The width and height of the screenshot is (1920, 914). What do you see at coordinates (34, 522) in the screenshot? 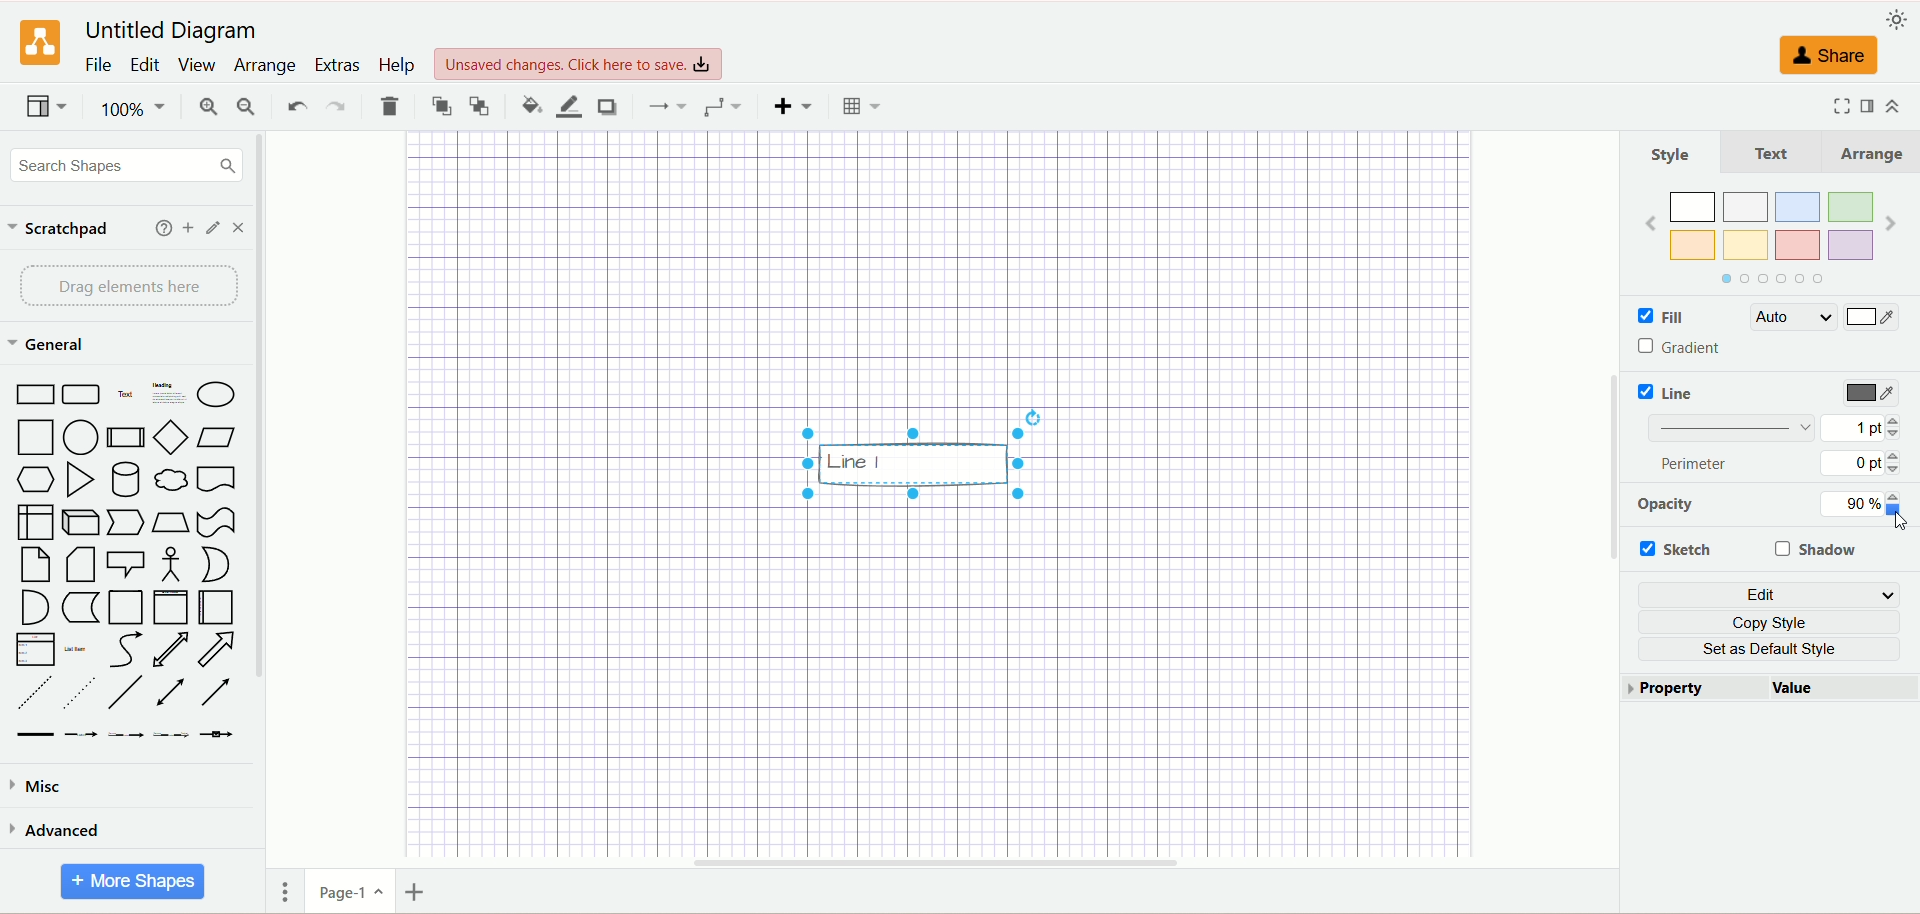
I see `Internal storage` at bounding box center [34, 522].